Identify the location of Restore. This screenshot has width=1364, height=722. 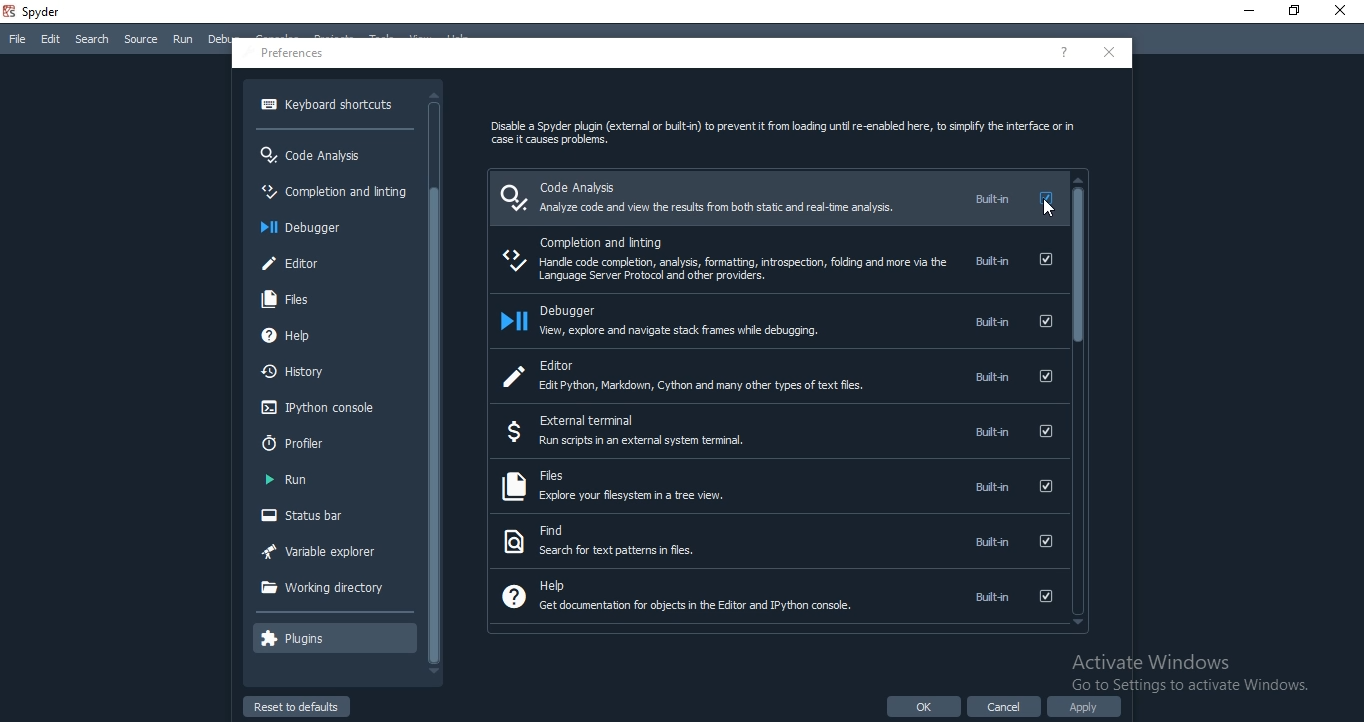
(1293, 12).